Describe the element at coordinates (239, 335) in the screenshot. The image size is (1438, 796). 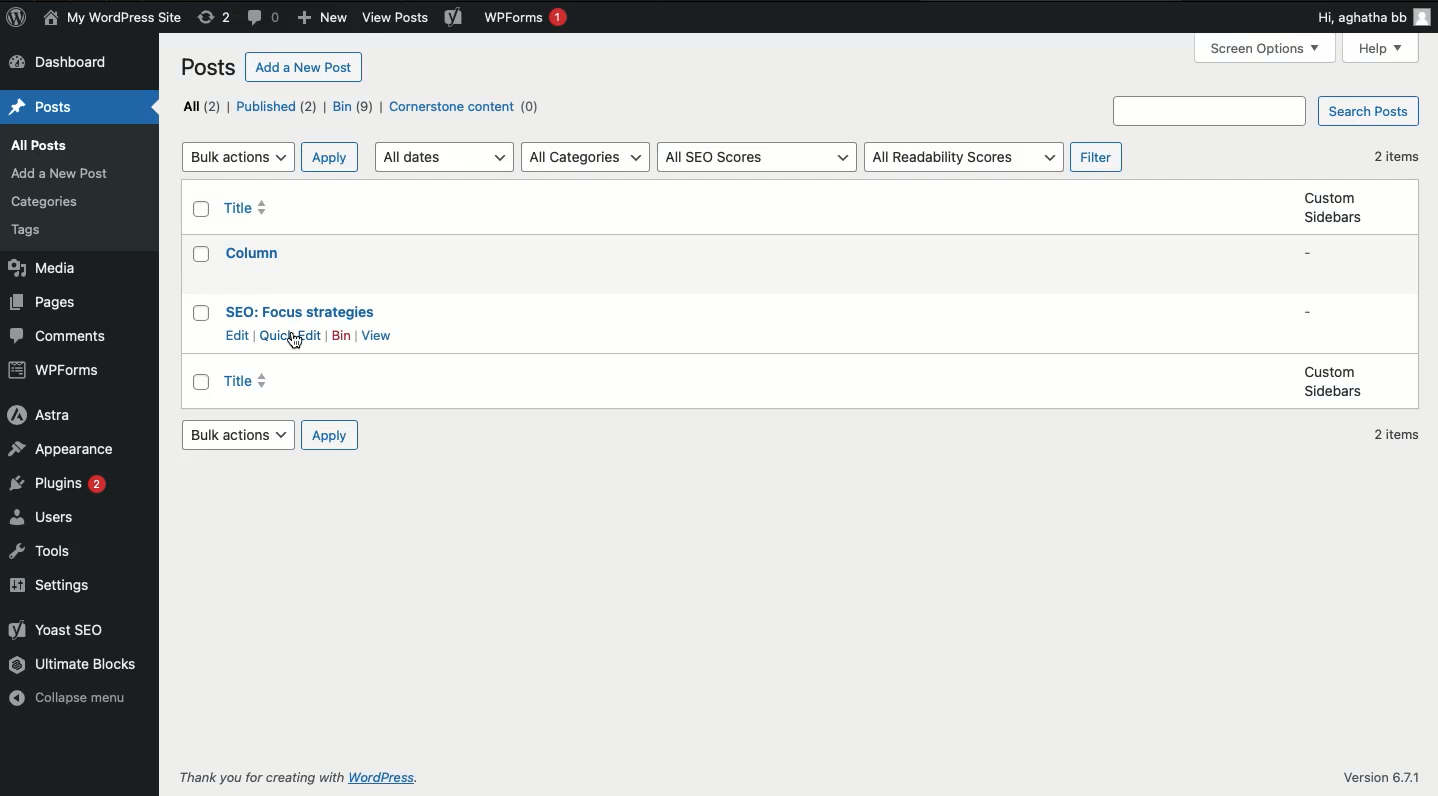
I see `Edit` at that location.